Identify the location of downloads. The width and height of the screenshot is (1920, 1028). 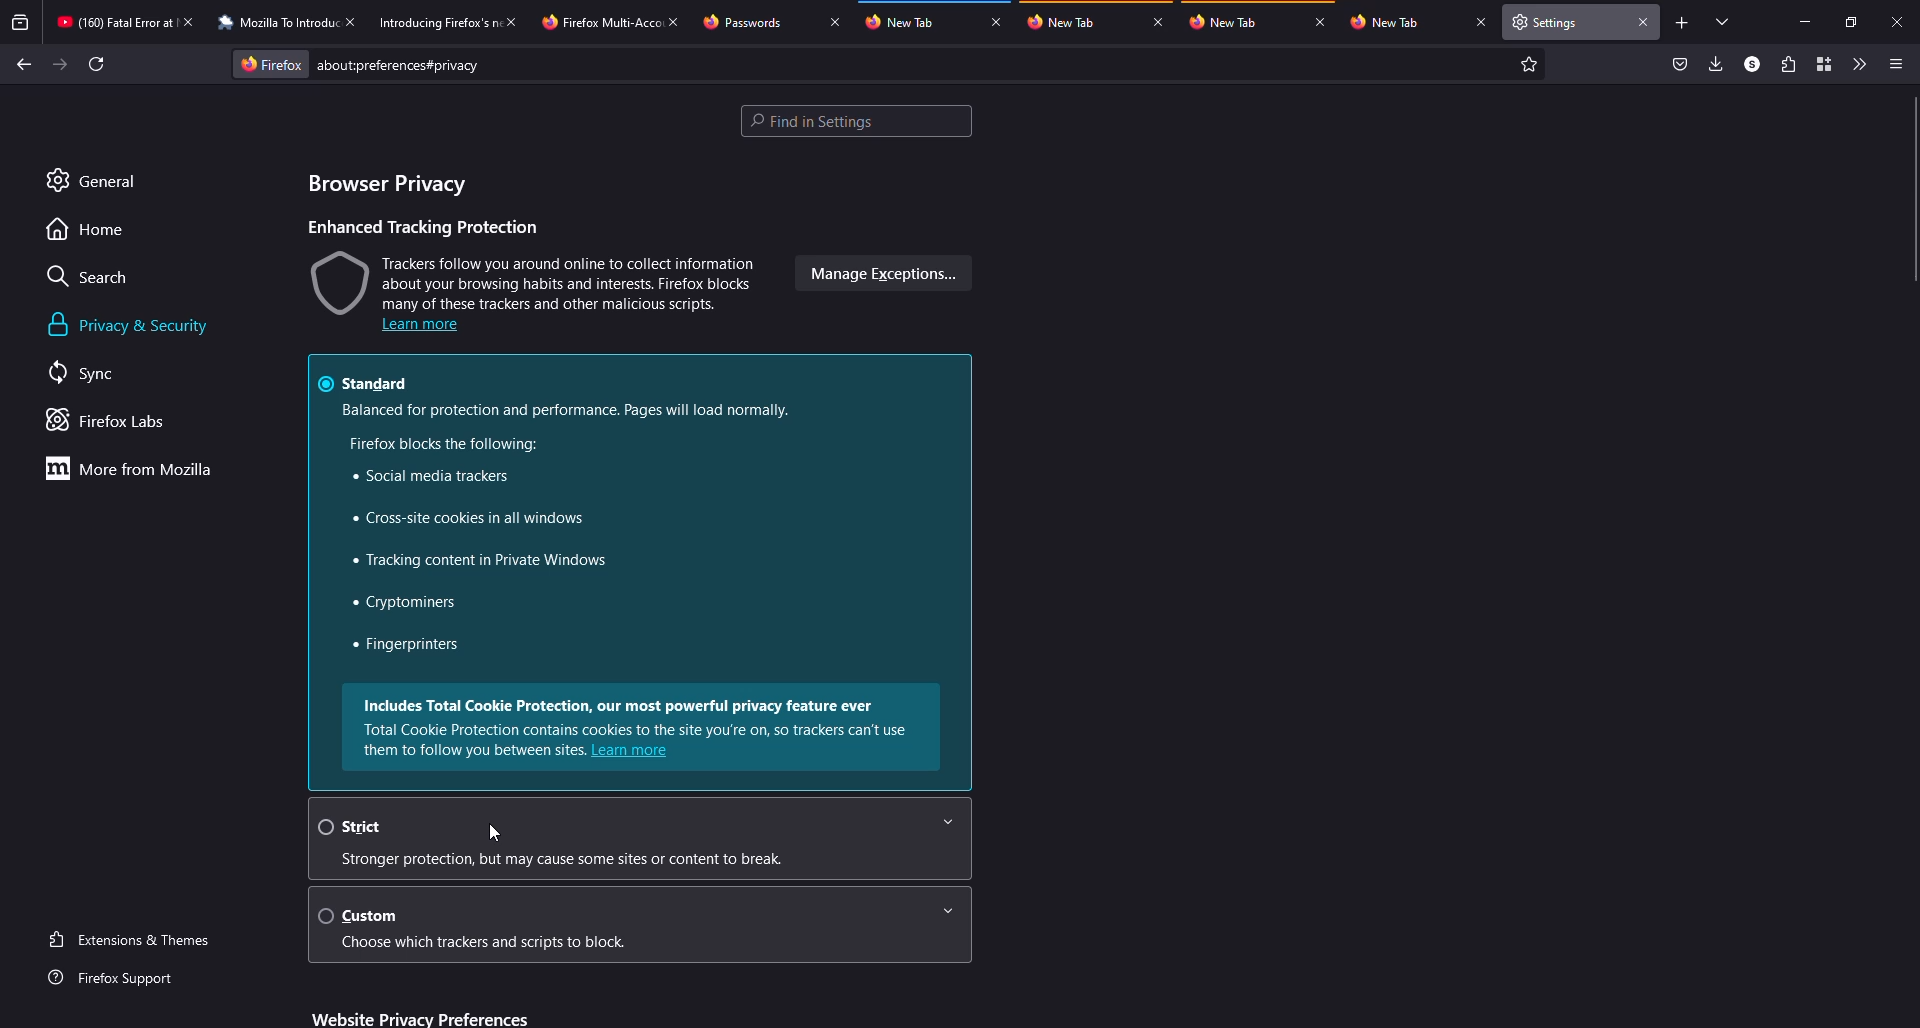
(1717, 63).